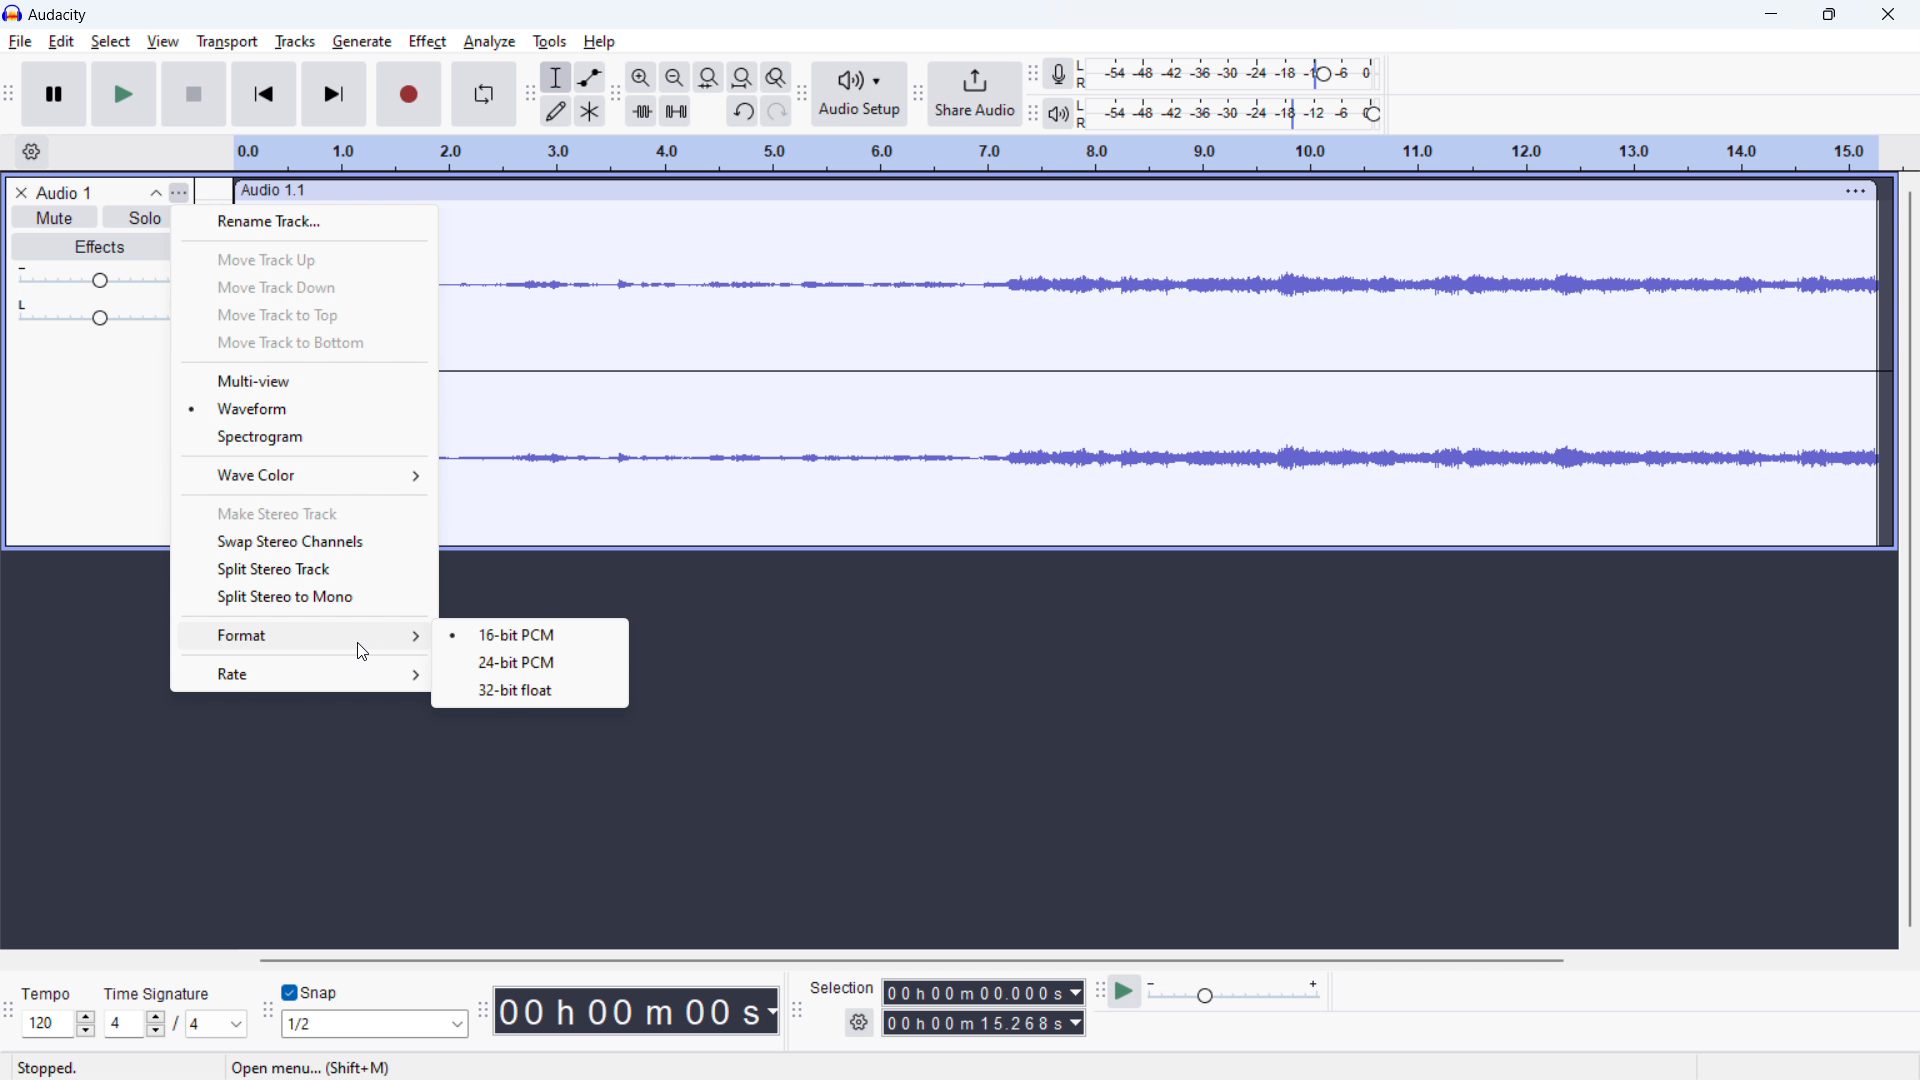 This screenshot has width=1920, height=1080. I want to click on wavefrom, so click(305, 409).